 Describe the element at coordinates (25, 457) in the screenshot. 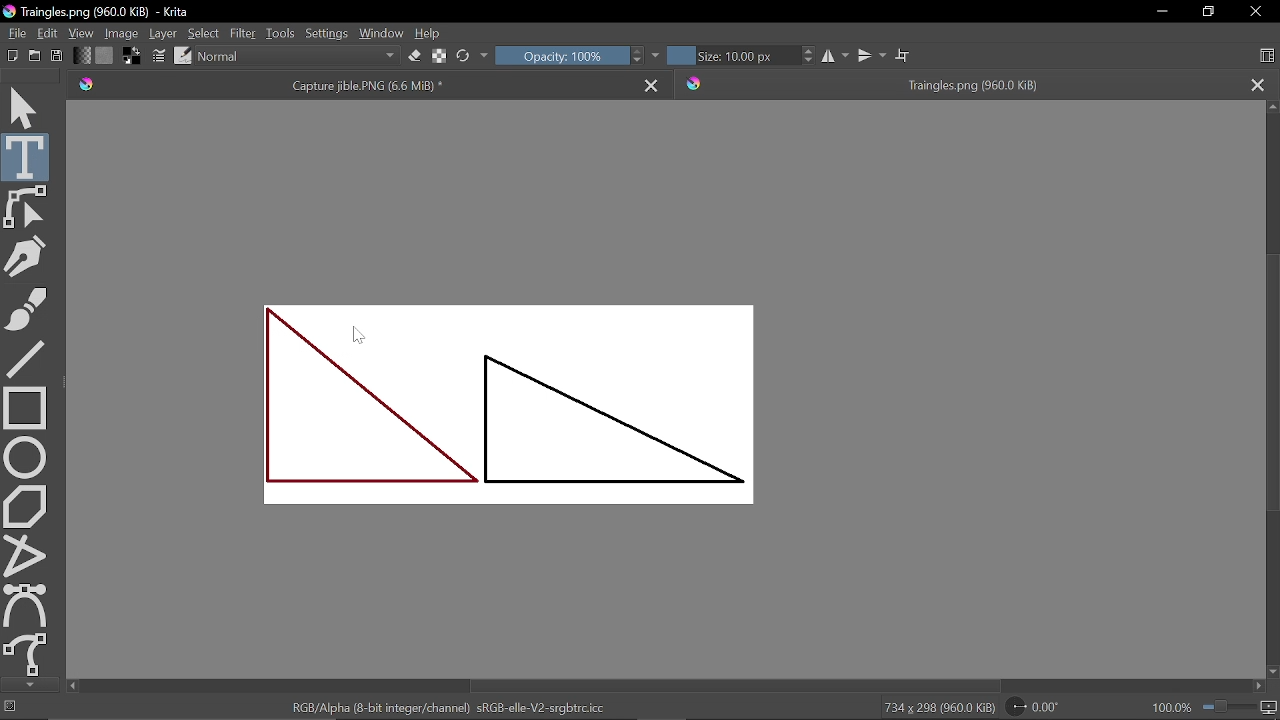

I see `Ellipse tool` at that location.